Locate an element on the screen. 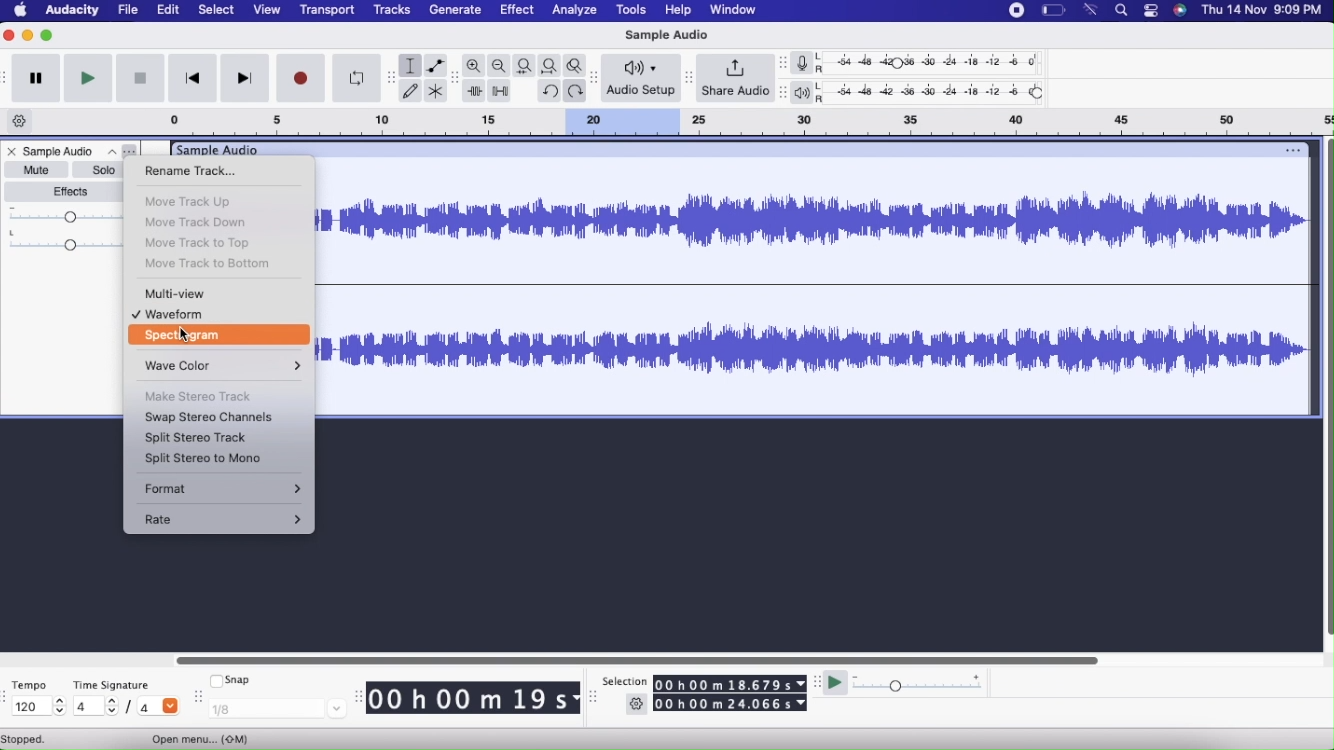  menu is located at coordinates (1013, 11).